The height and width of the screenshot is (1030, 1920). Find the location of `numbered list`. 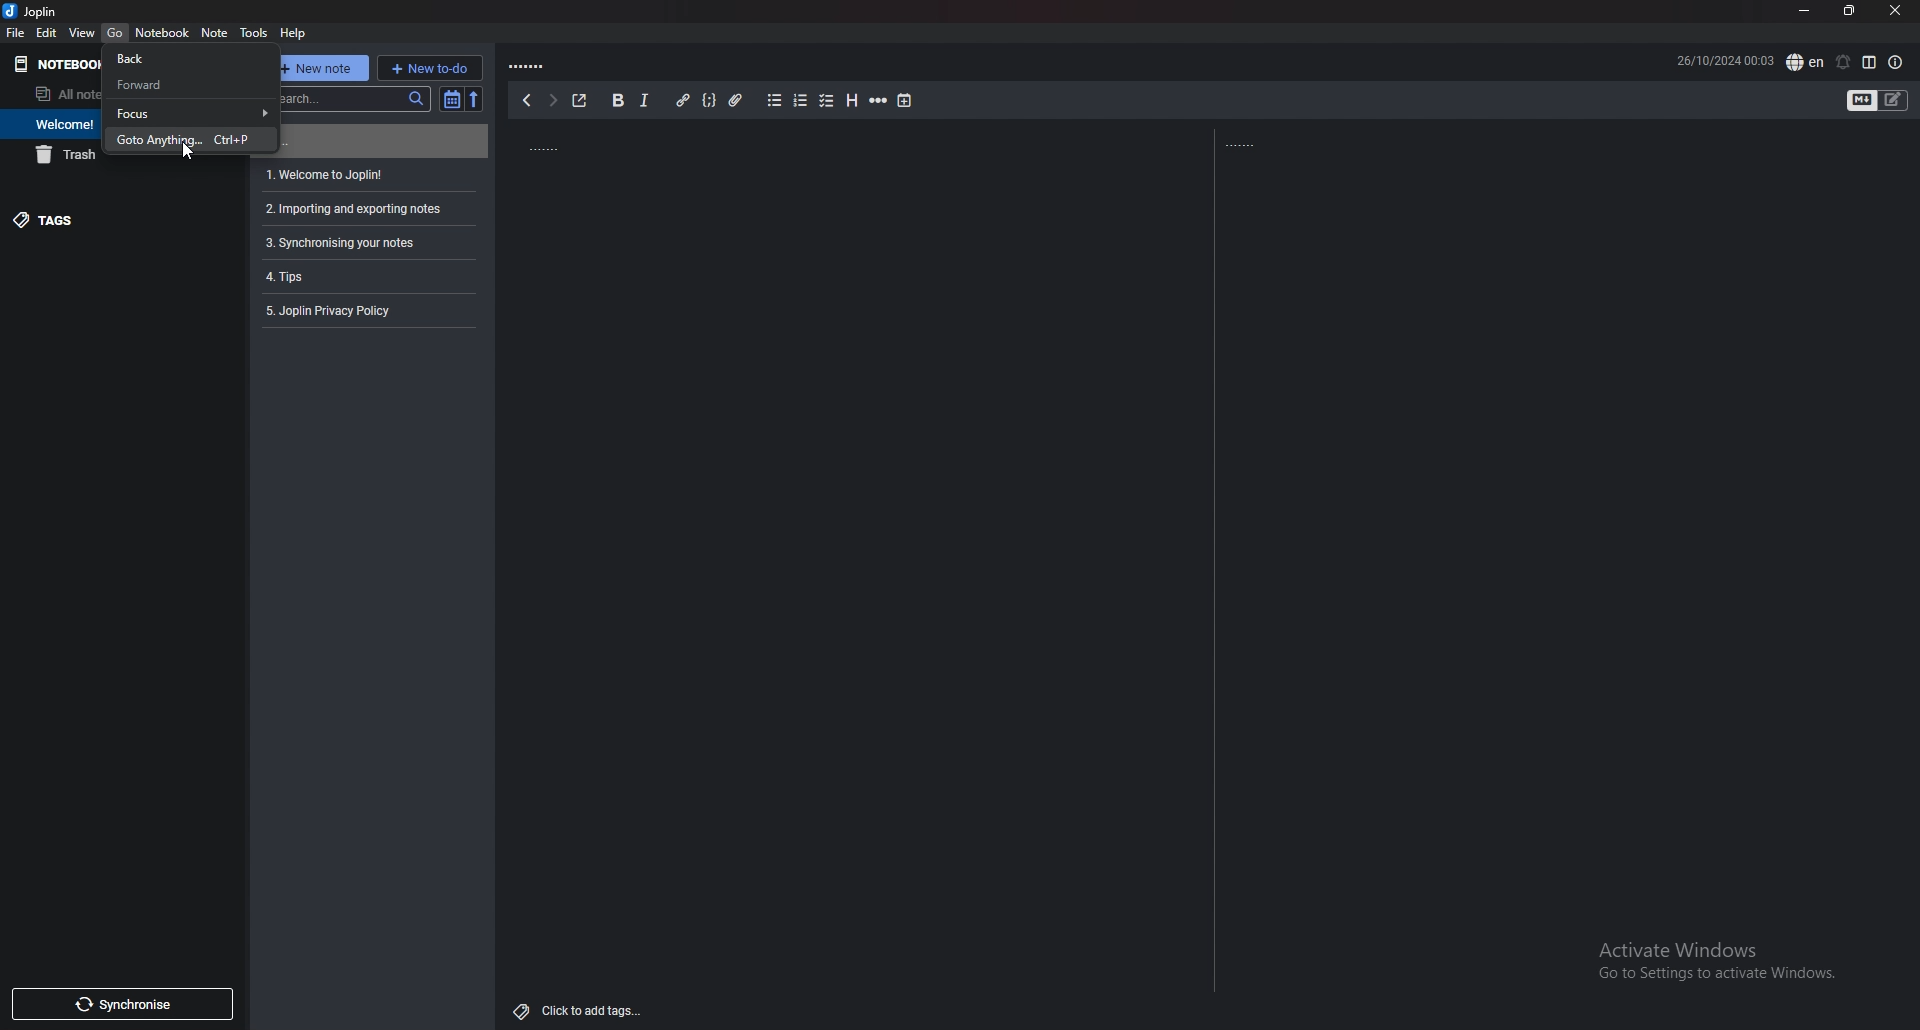

numbered list is located at coordinates (800, 101).